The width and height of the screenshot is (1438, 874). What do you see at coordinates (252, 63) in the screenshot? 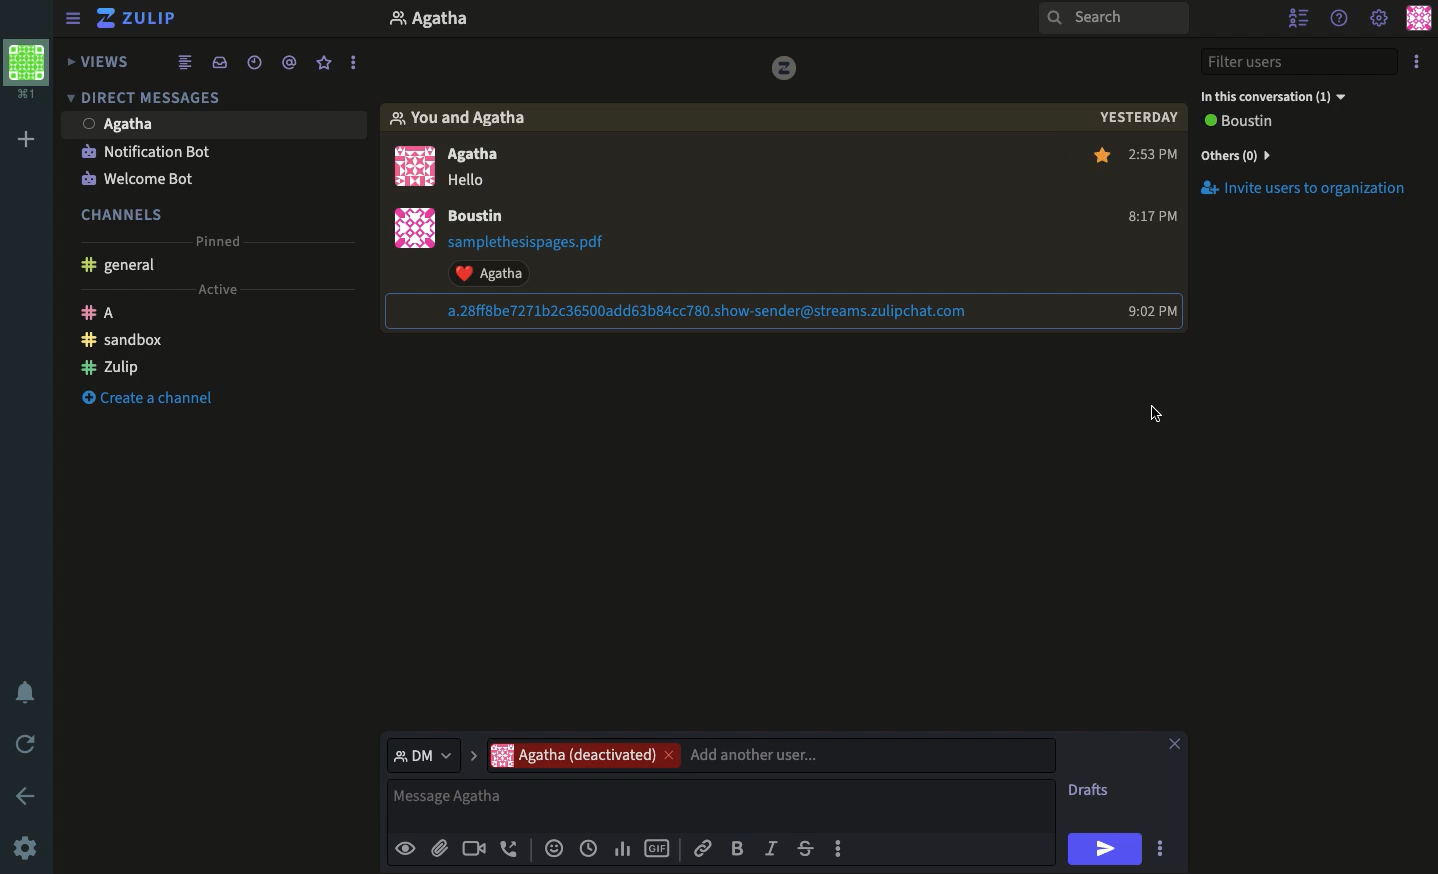
I see `Time` at bounding box center [252, 63].